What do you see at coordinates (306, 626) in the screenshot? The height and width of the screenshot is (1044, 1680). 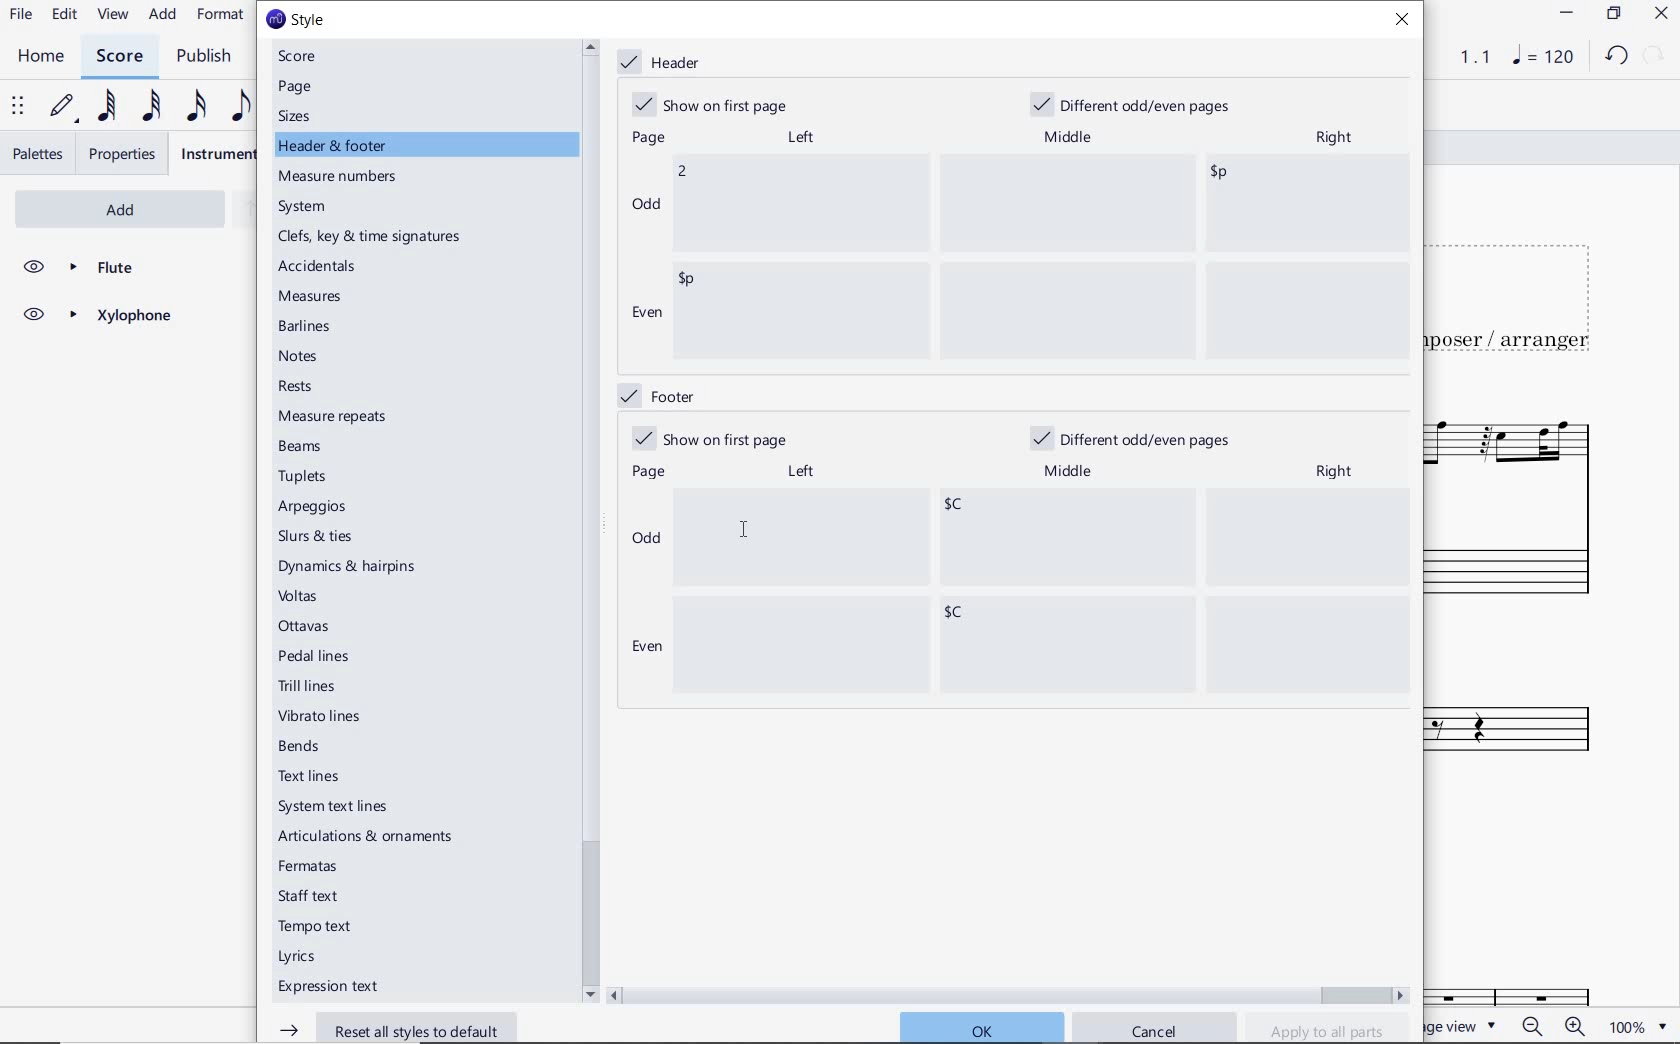 I see `ottavas` at bounding box center [306, 626].